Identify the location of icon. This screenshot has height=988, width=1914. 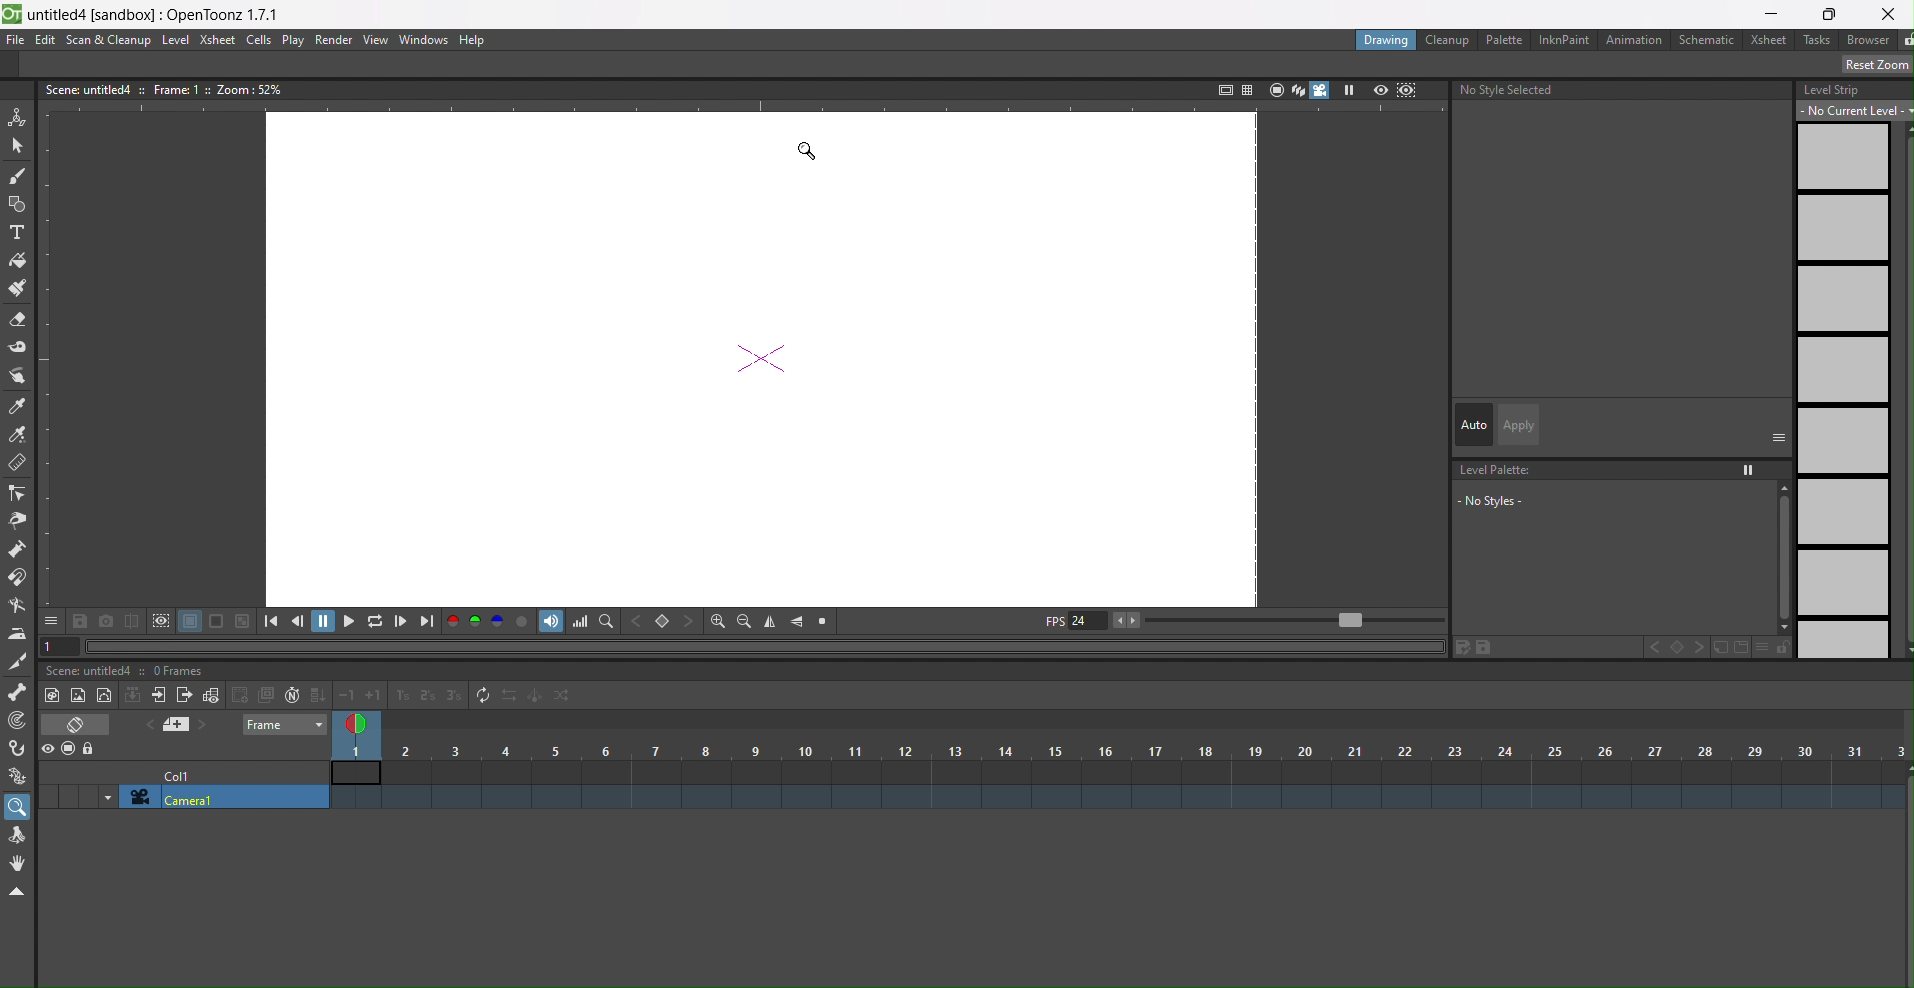
(1395, 90).